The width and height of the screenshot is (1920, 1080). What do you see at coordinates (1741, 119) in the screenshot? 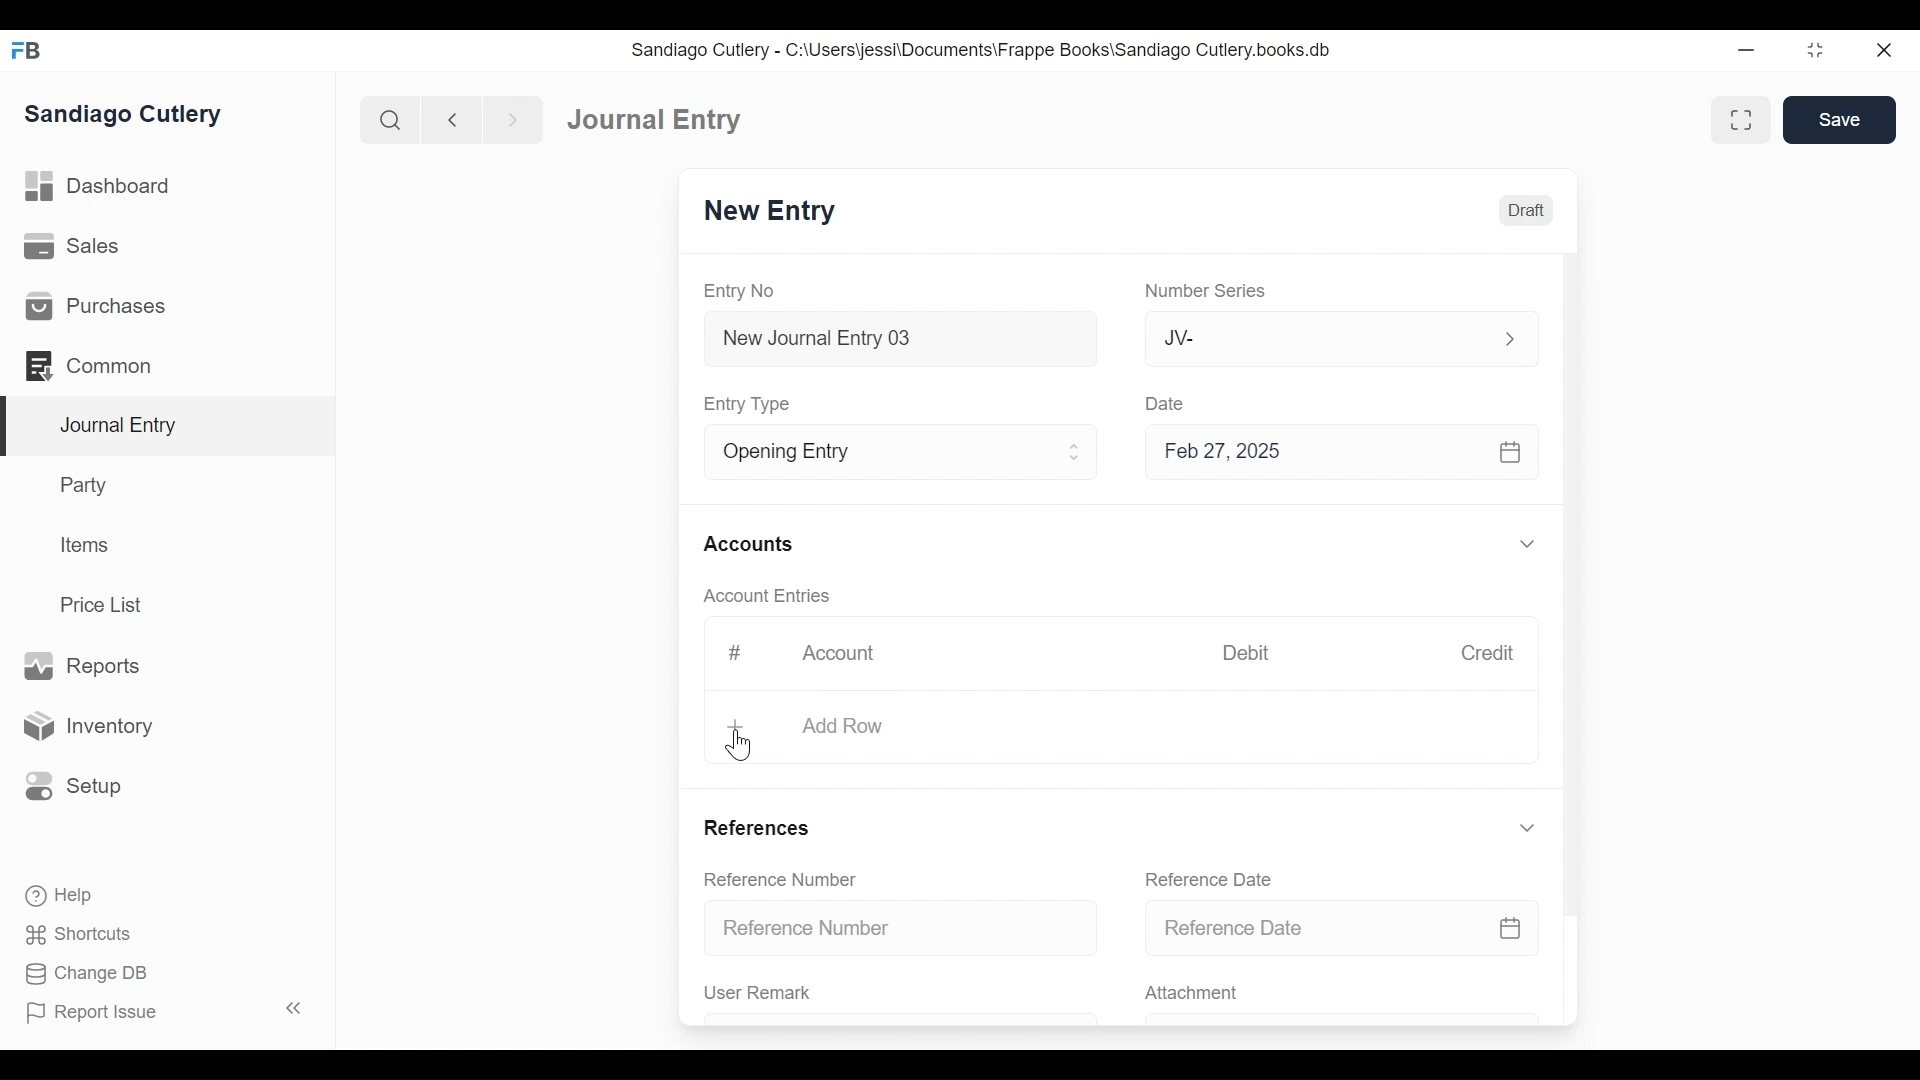
I see `Toggle between form and full width` at bounding box center [1741, 119].